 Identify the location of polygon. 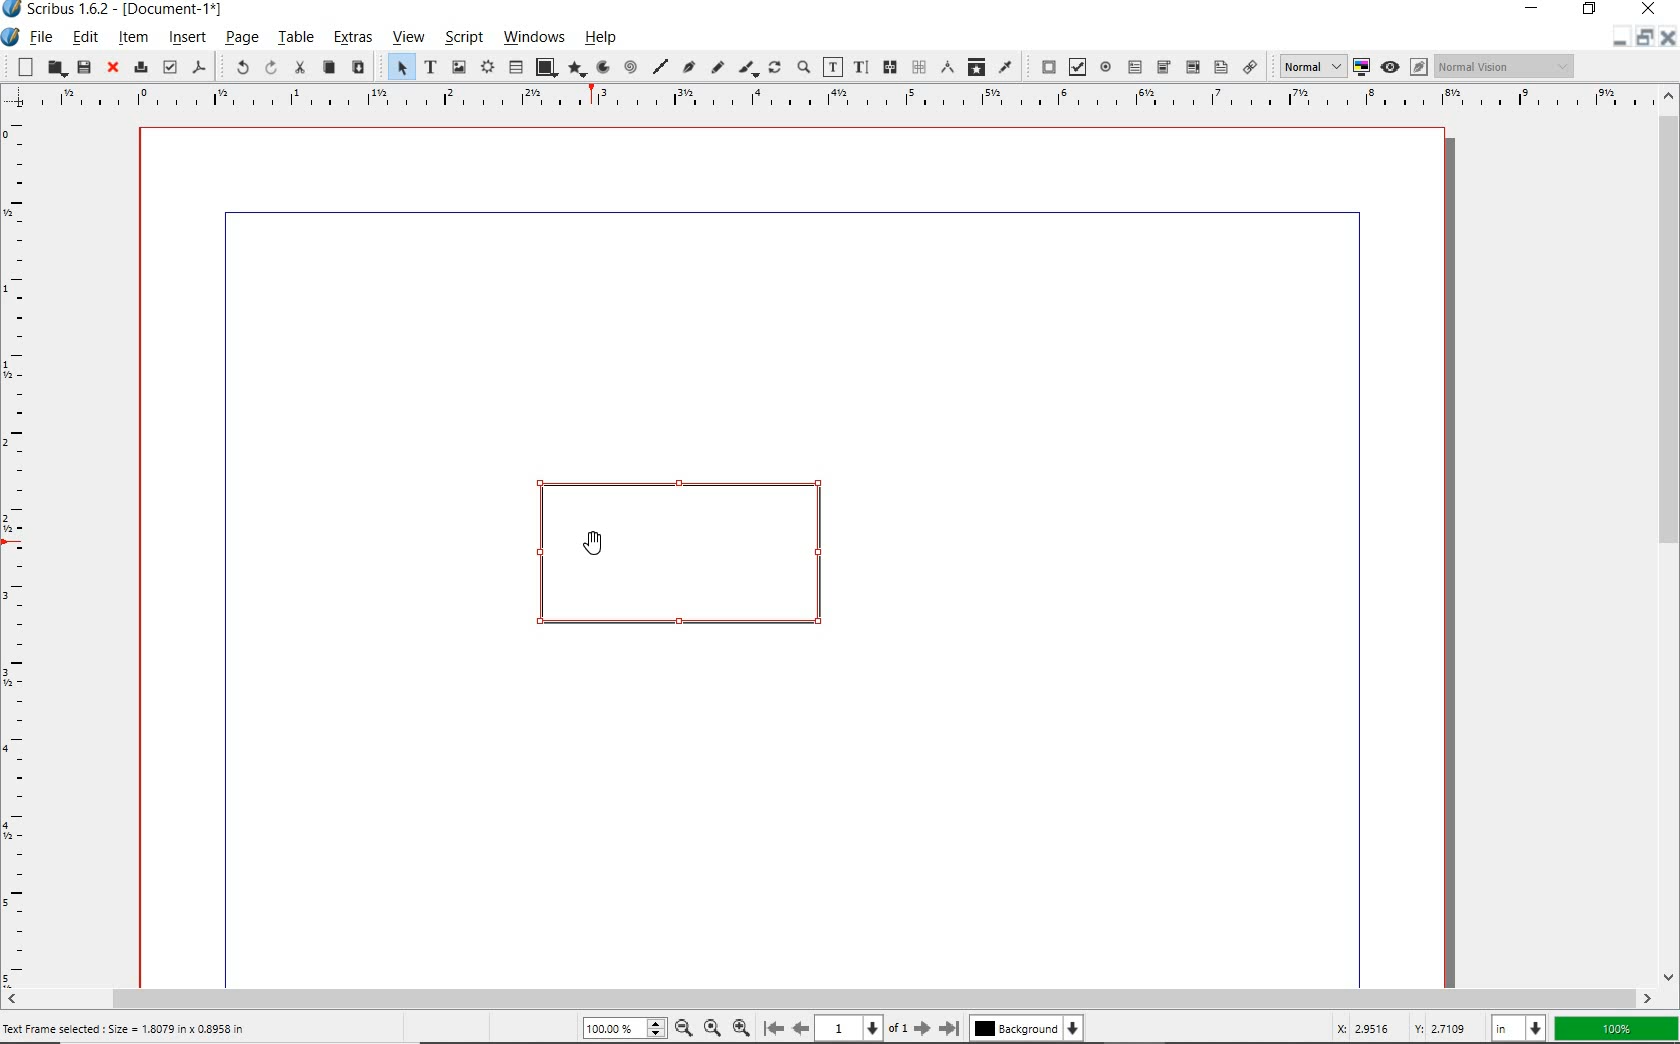
(578, 70).